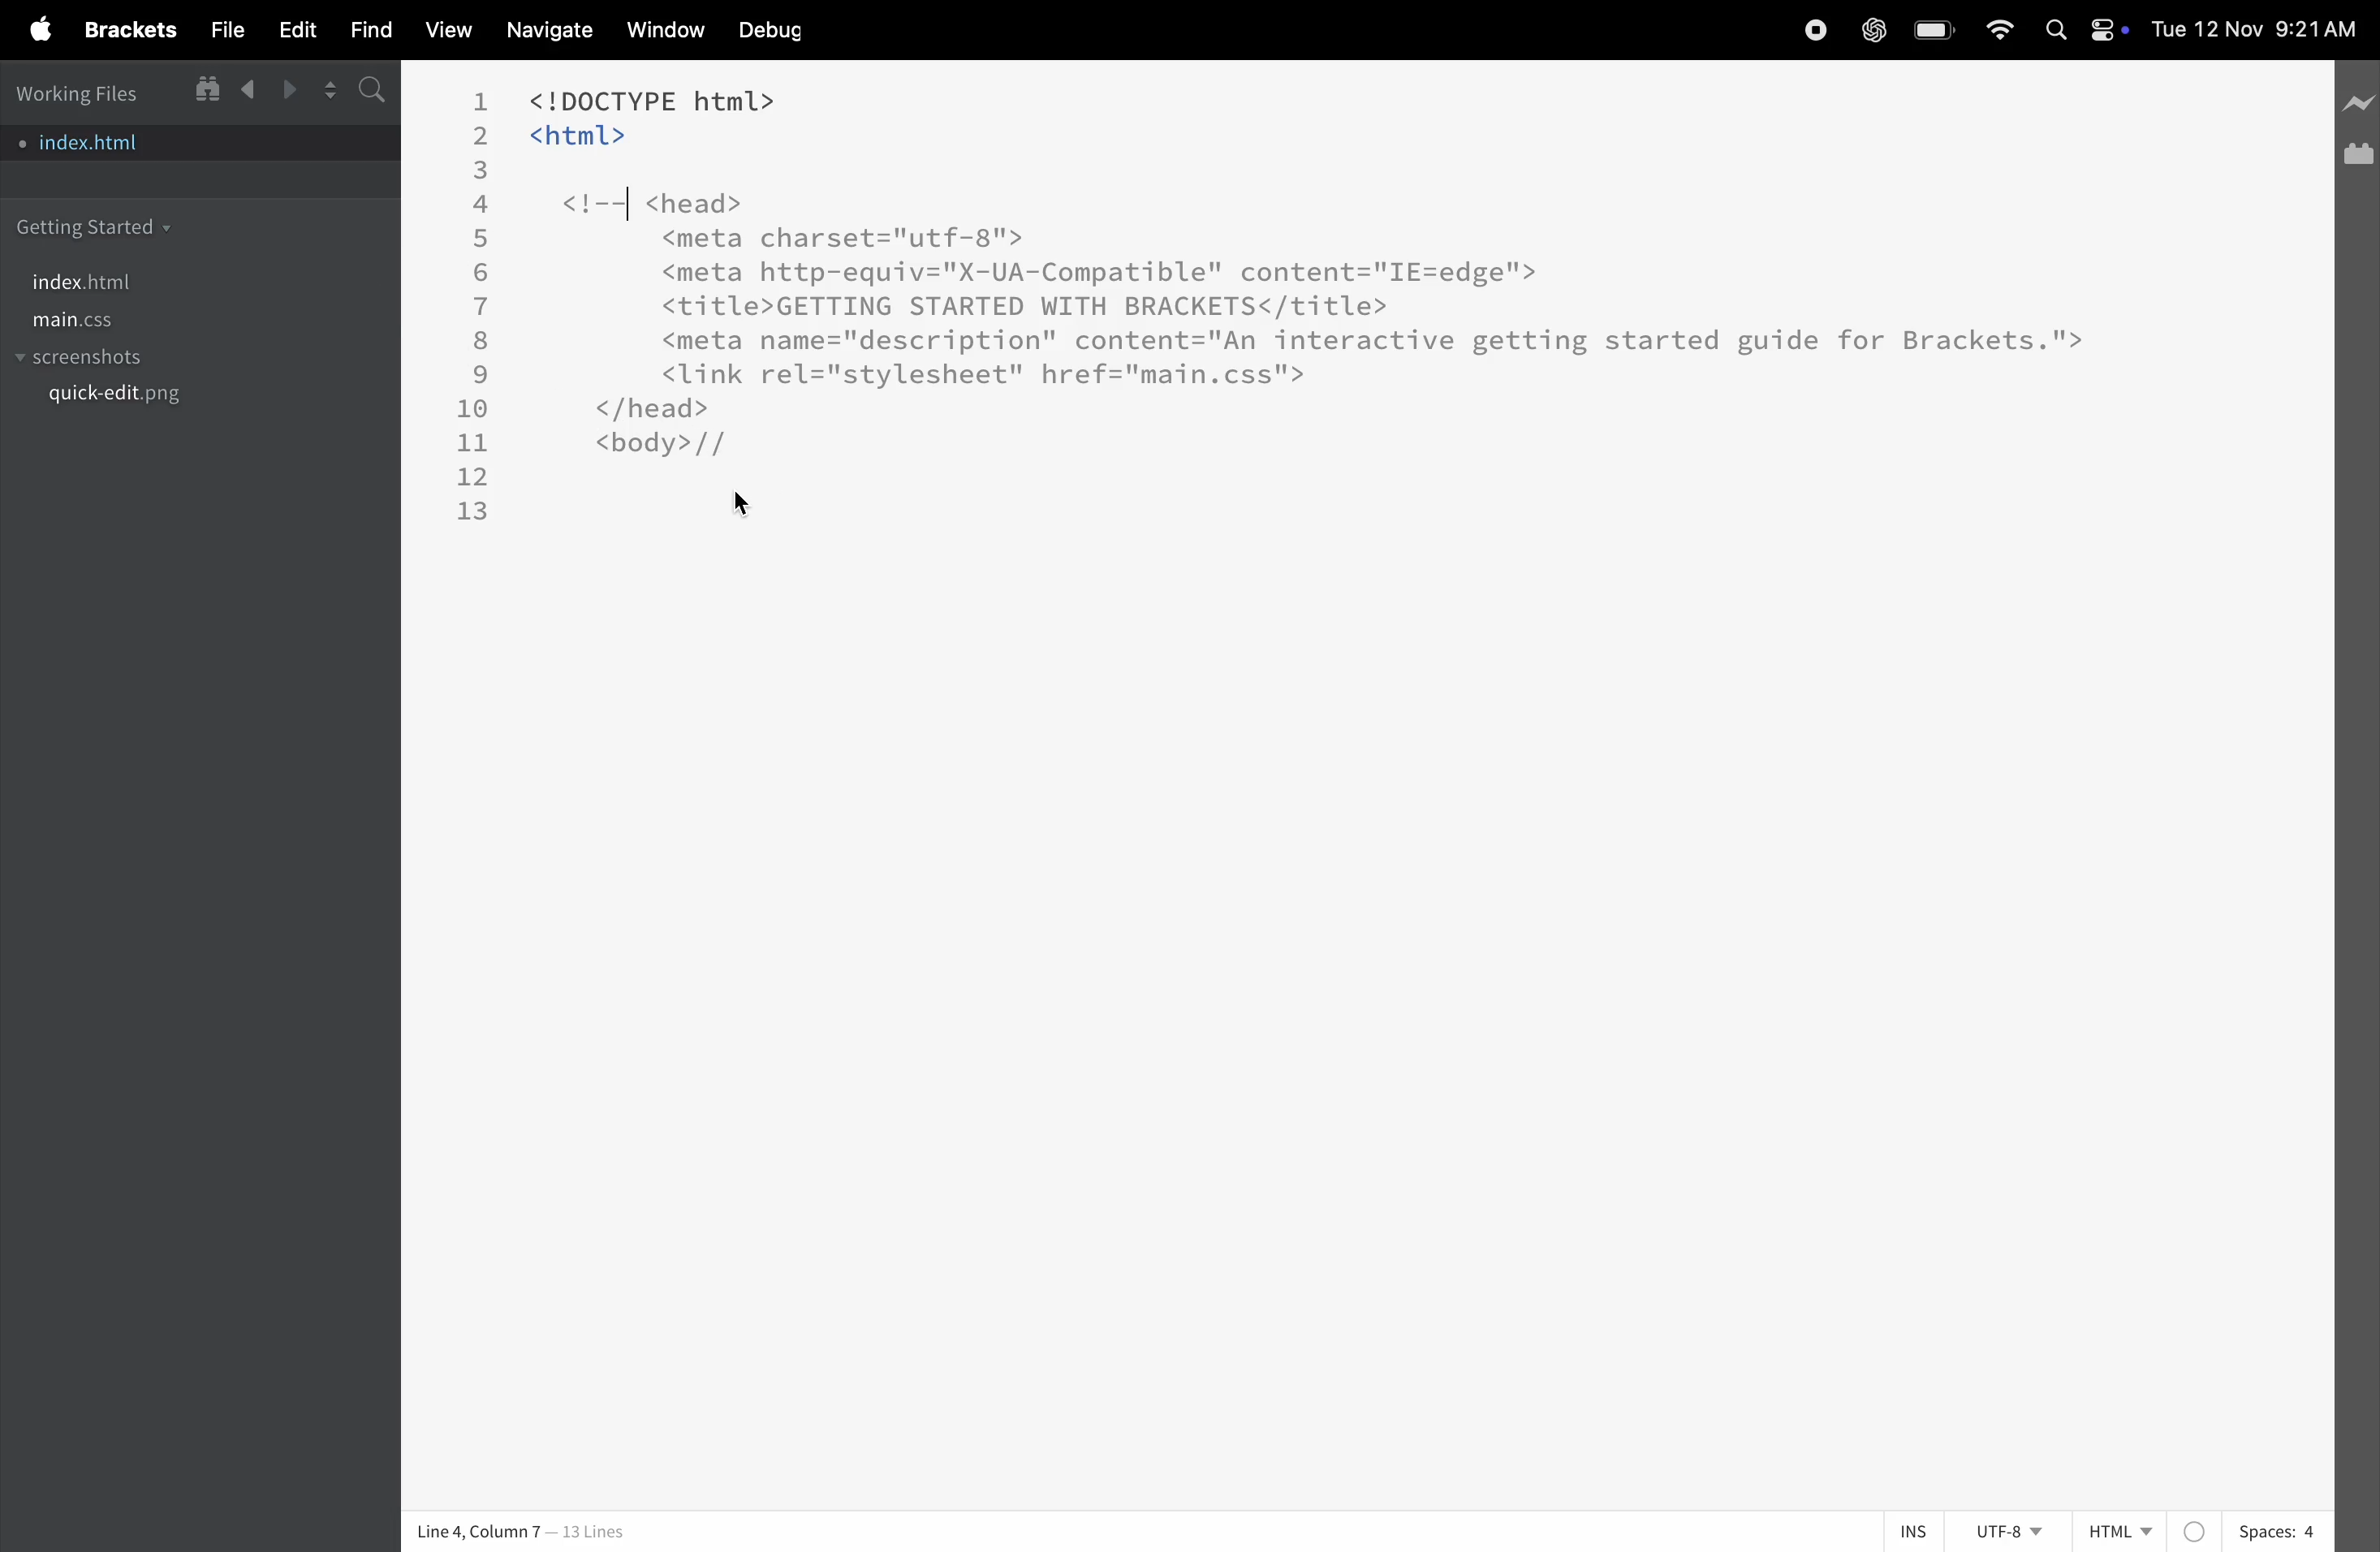  I want to click on index.html, so click(158, 136).